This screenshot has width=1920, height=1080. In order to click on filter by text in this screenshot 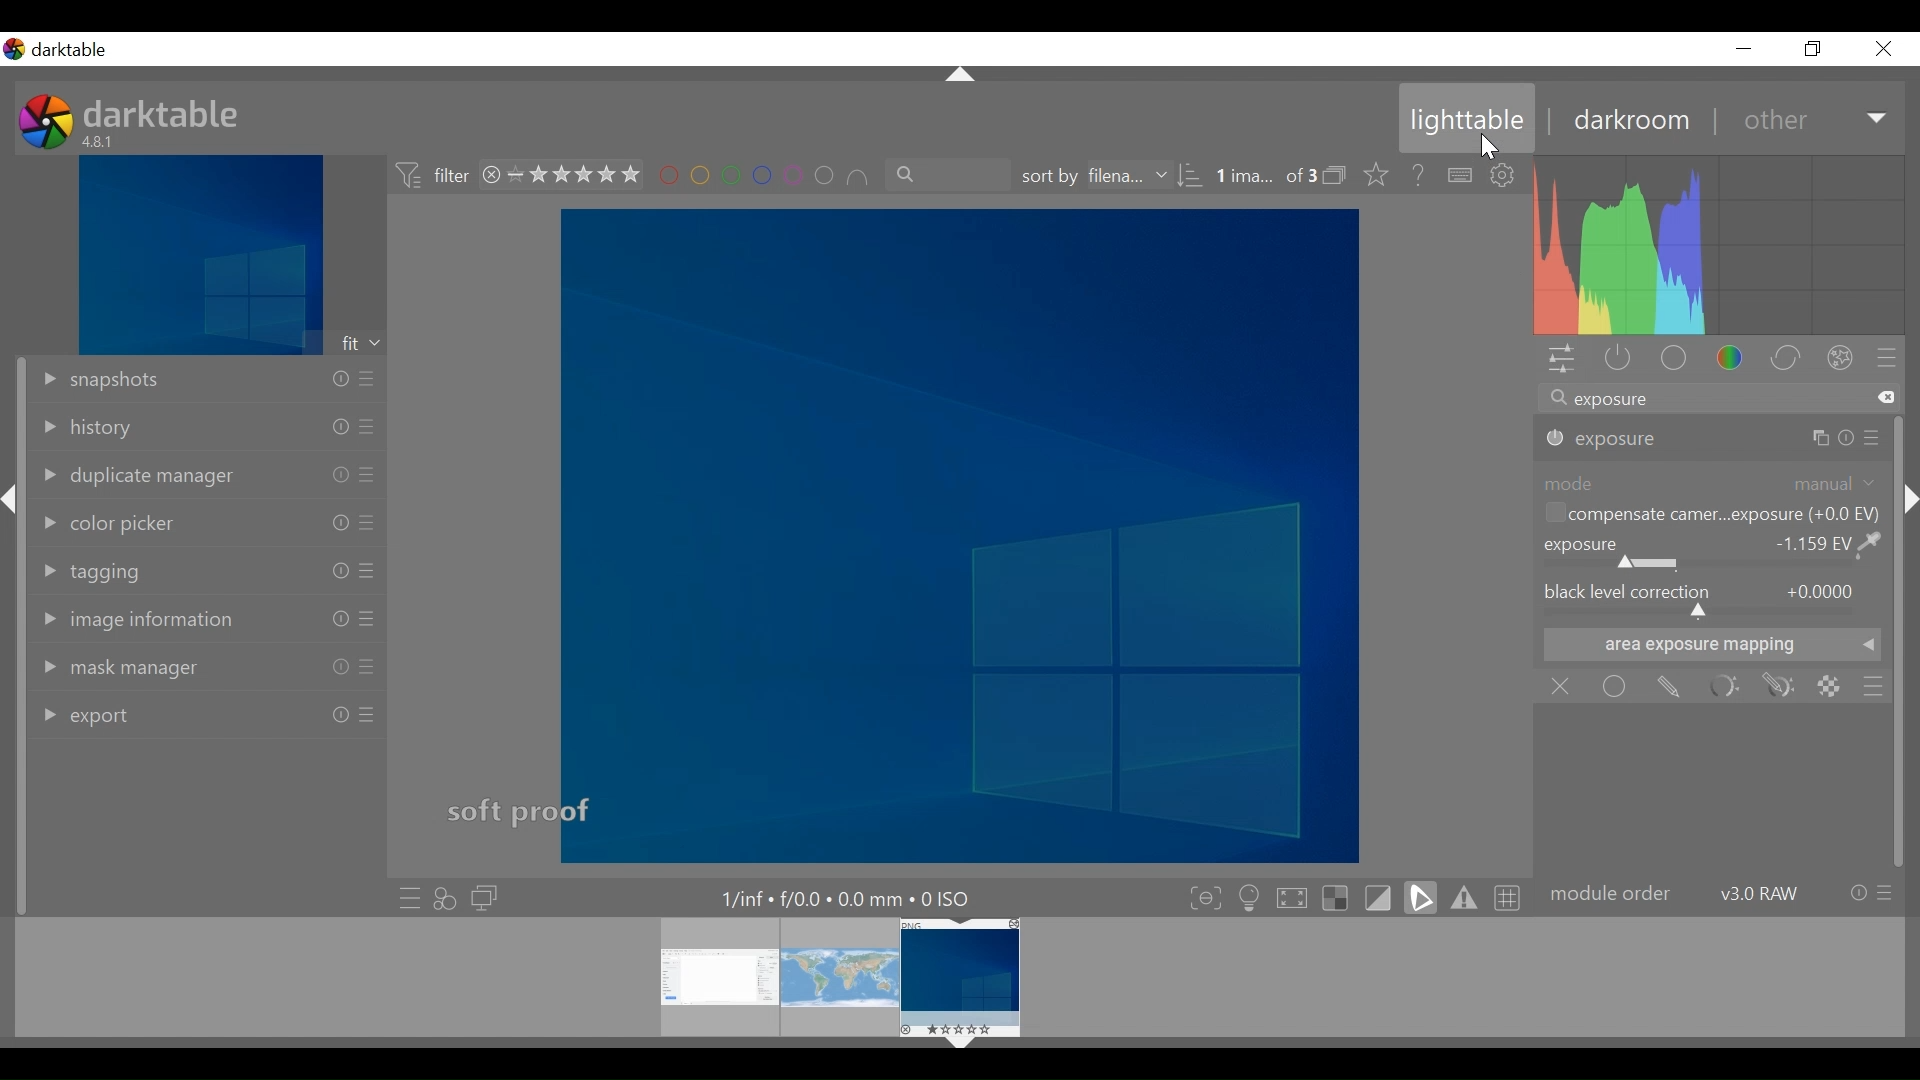, I will do `click(949, 175)`.